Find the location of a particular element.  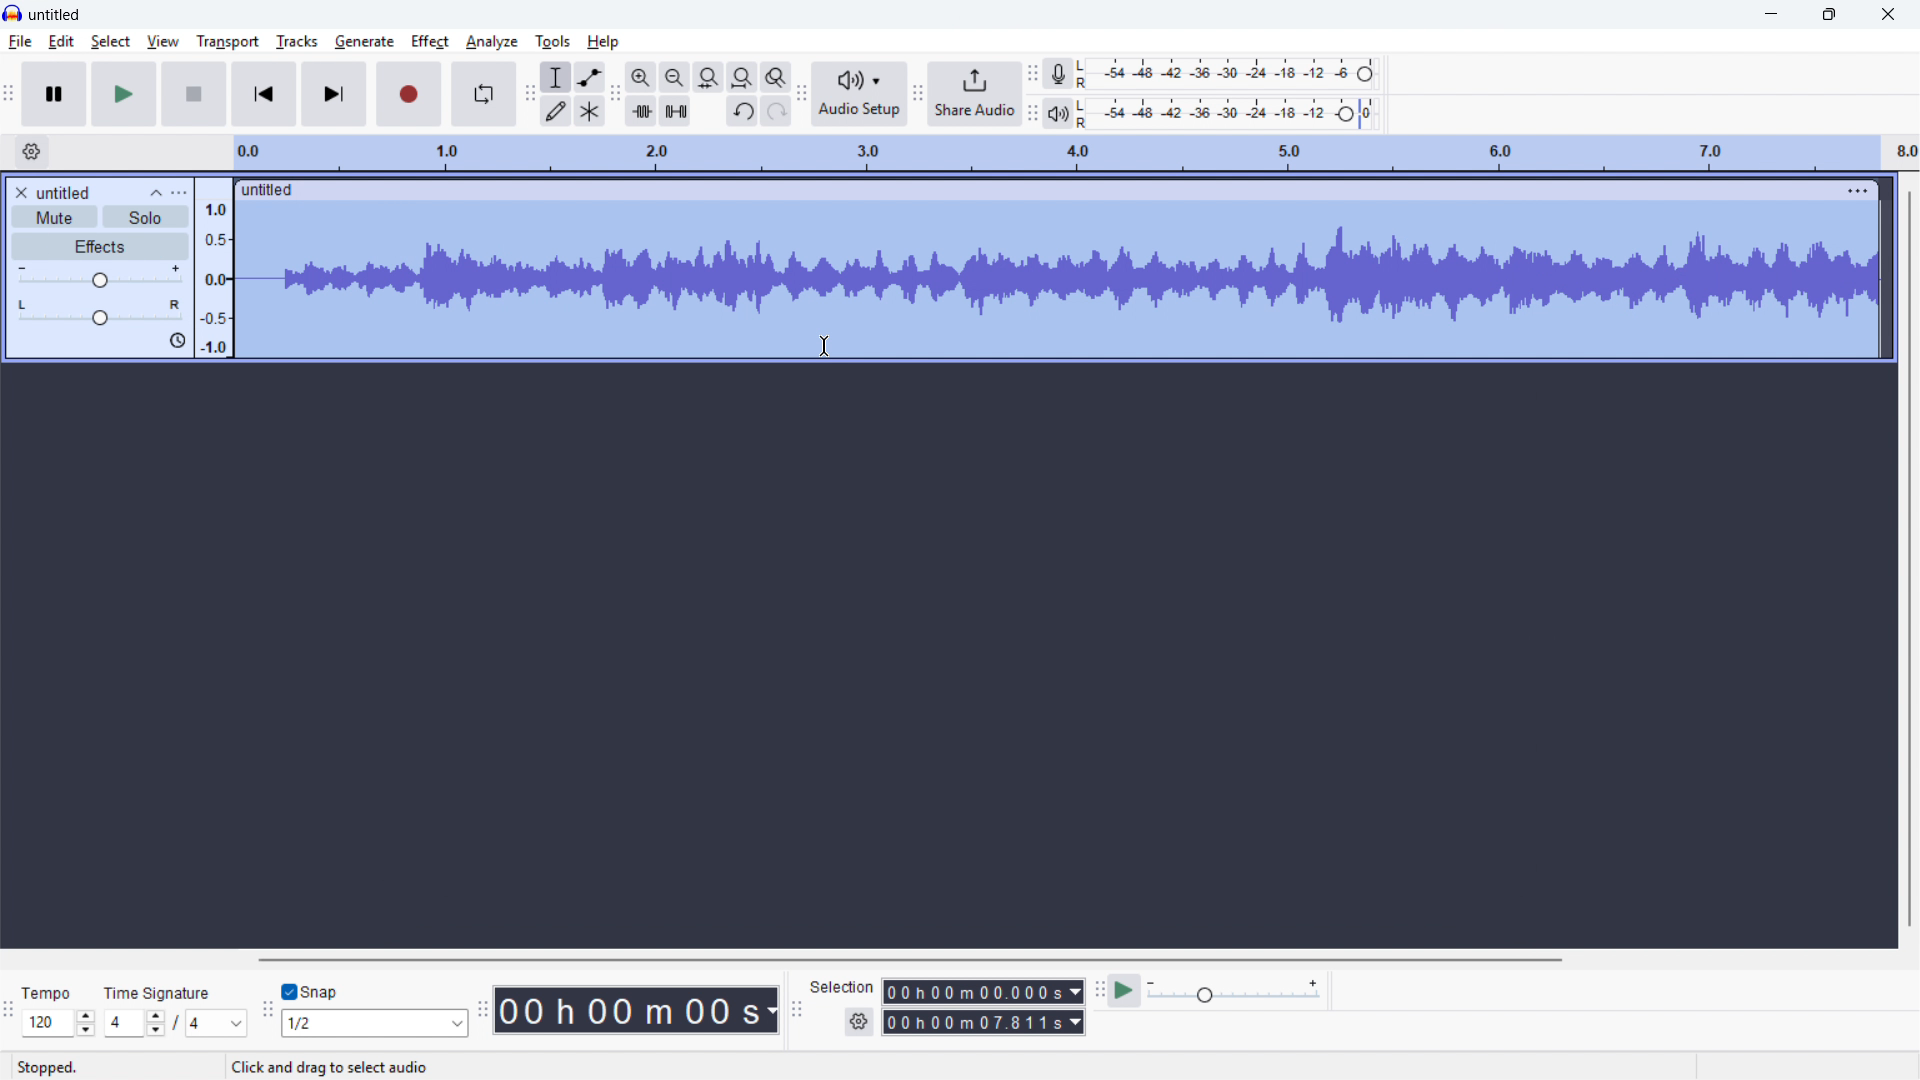

Playback metre  is located at coordinates (1057, 114).